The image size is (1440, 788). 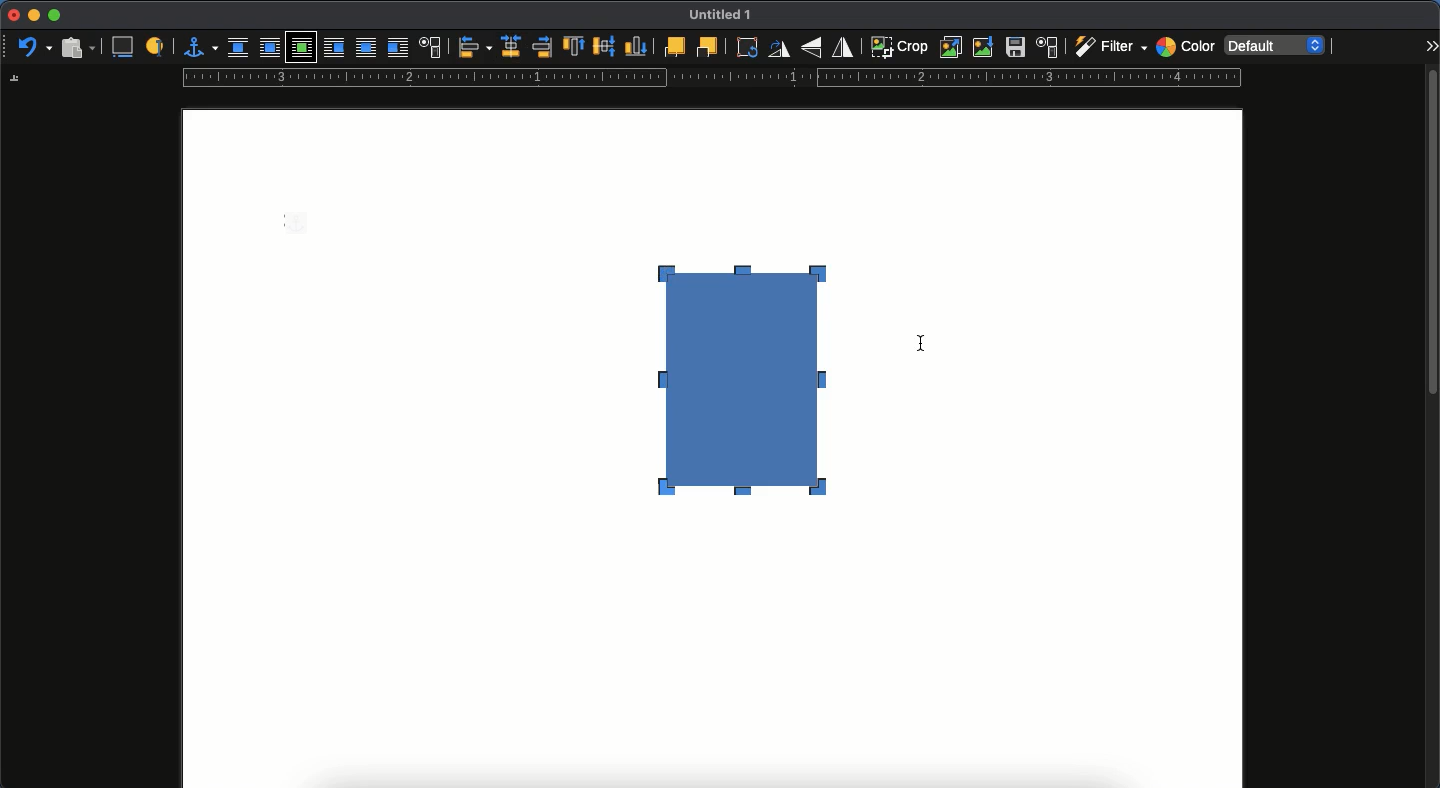 What do you see at coordinates (573, 48) in the screenshot?
I see `top to anchor` at bounding box center [573, 48].